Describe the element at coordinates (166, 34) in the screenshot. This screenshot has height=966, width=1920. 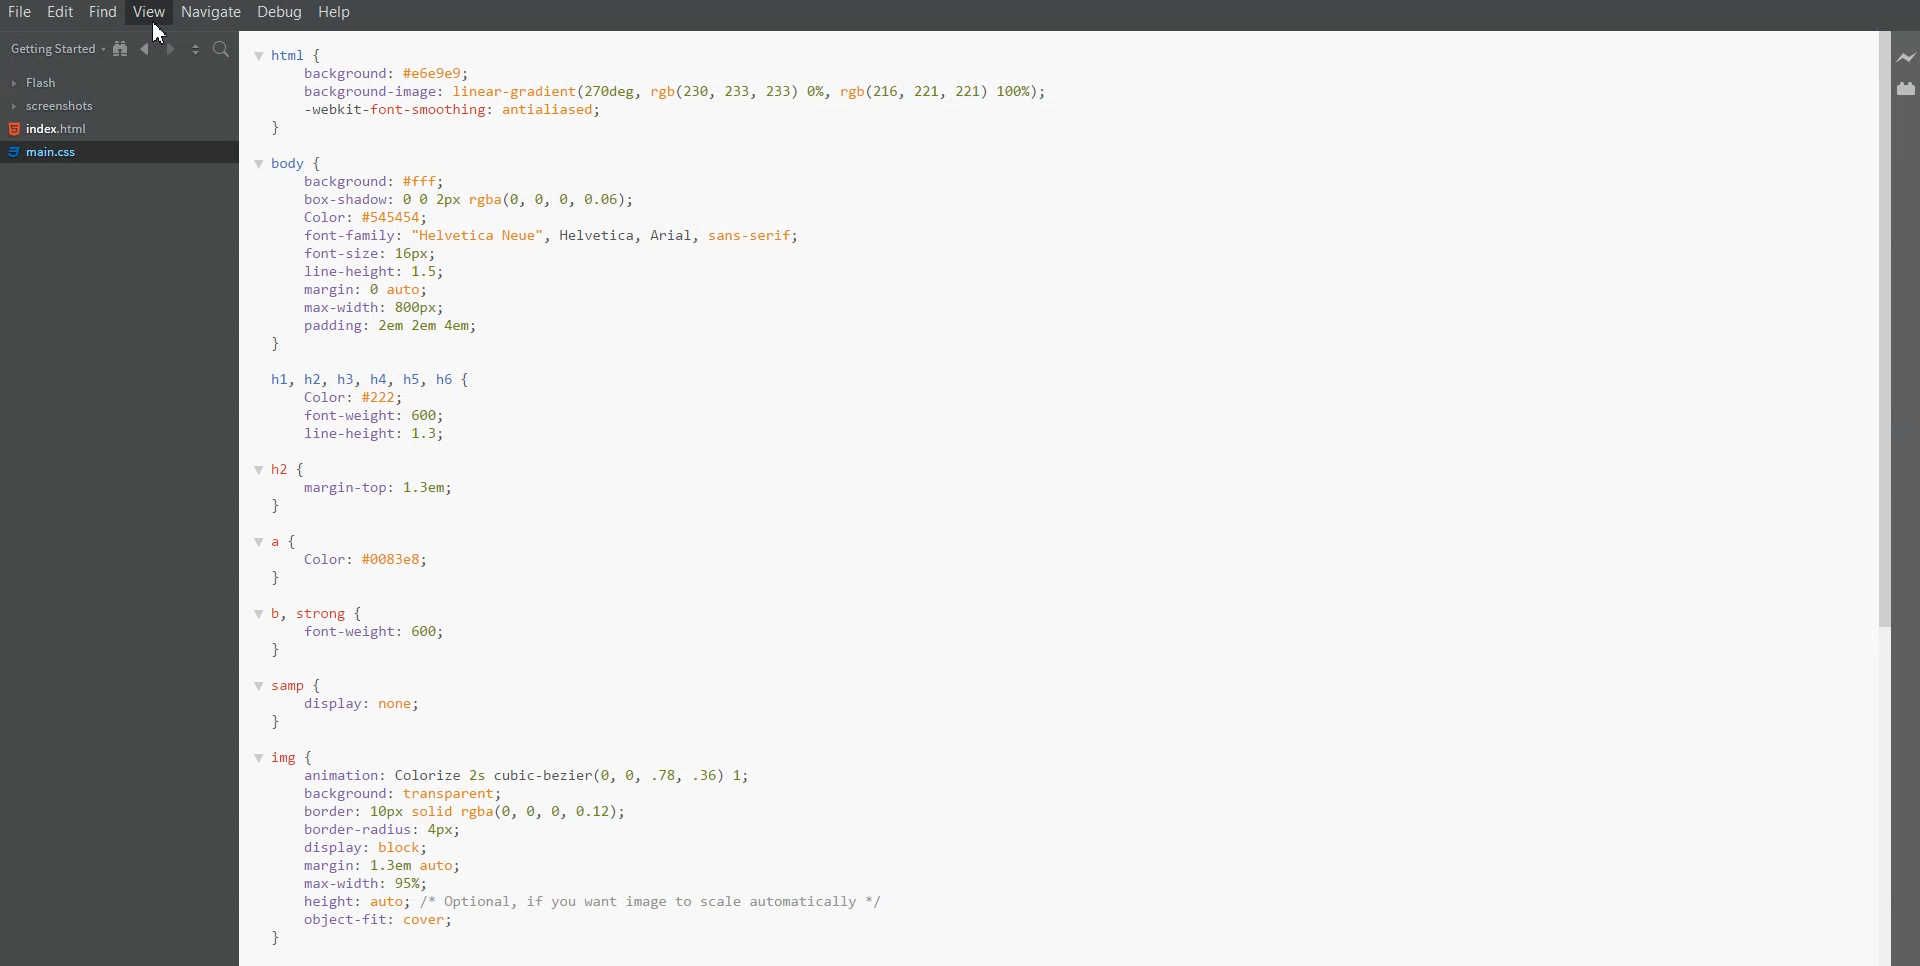
I see `Cursor` at that location.